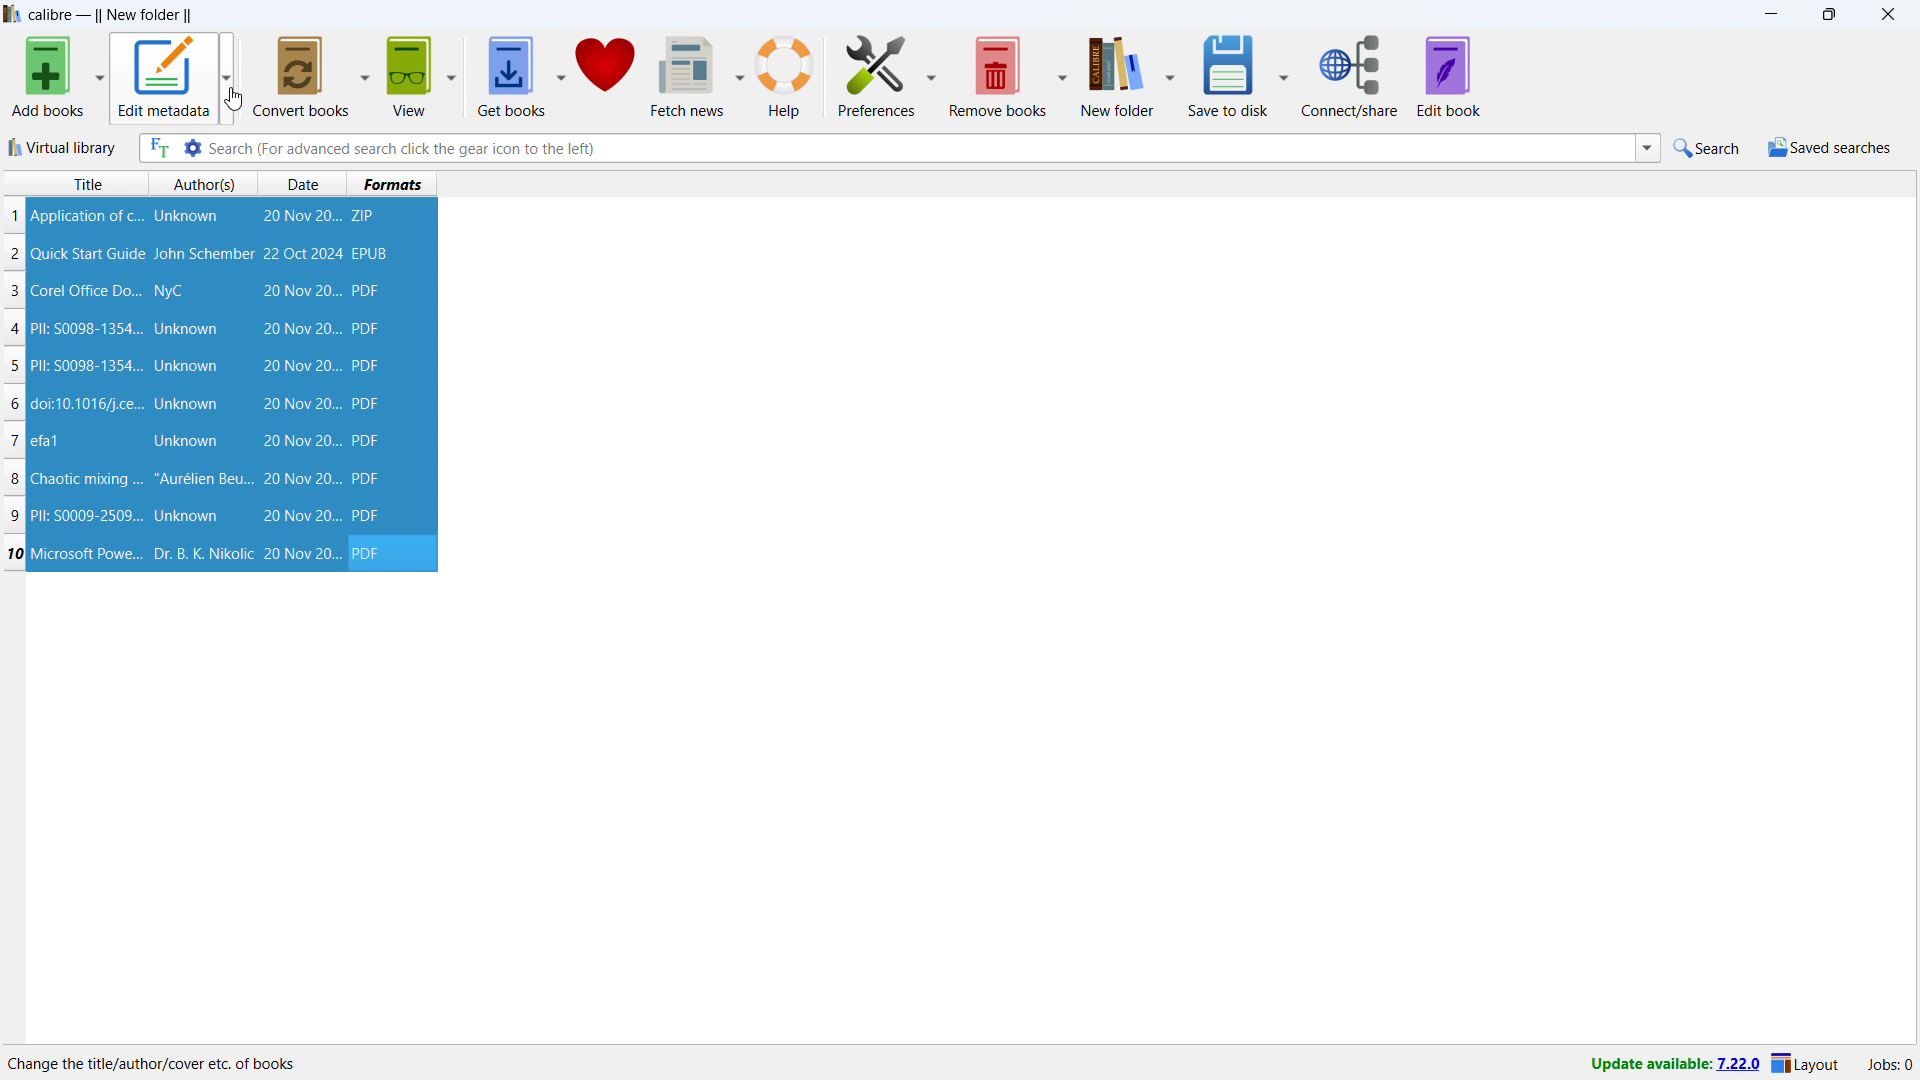 This screenshot has height=1080, width=1920. I want to click on Corel Office Do..., so click(87, 290).